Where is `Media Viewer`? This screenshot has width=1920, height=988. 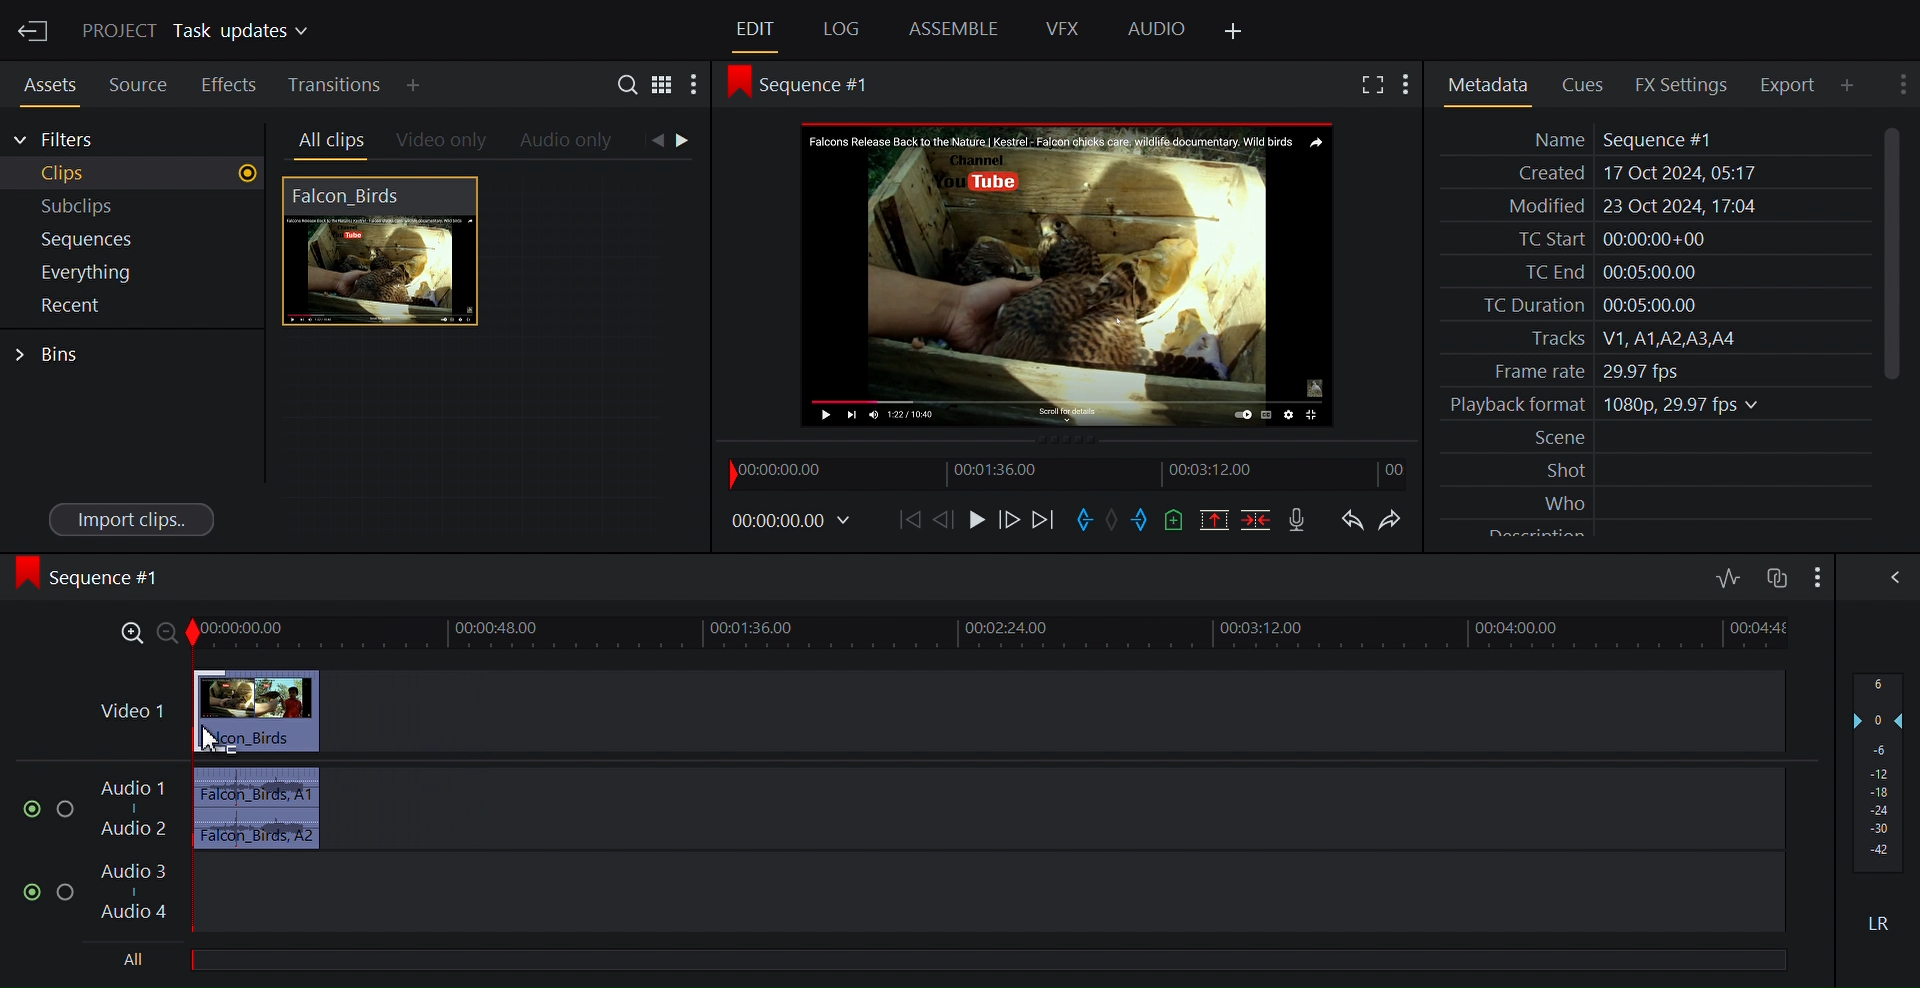 Media Viewer is located at coordinates (1071, 273).